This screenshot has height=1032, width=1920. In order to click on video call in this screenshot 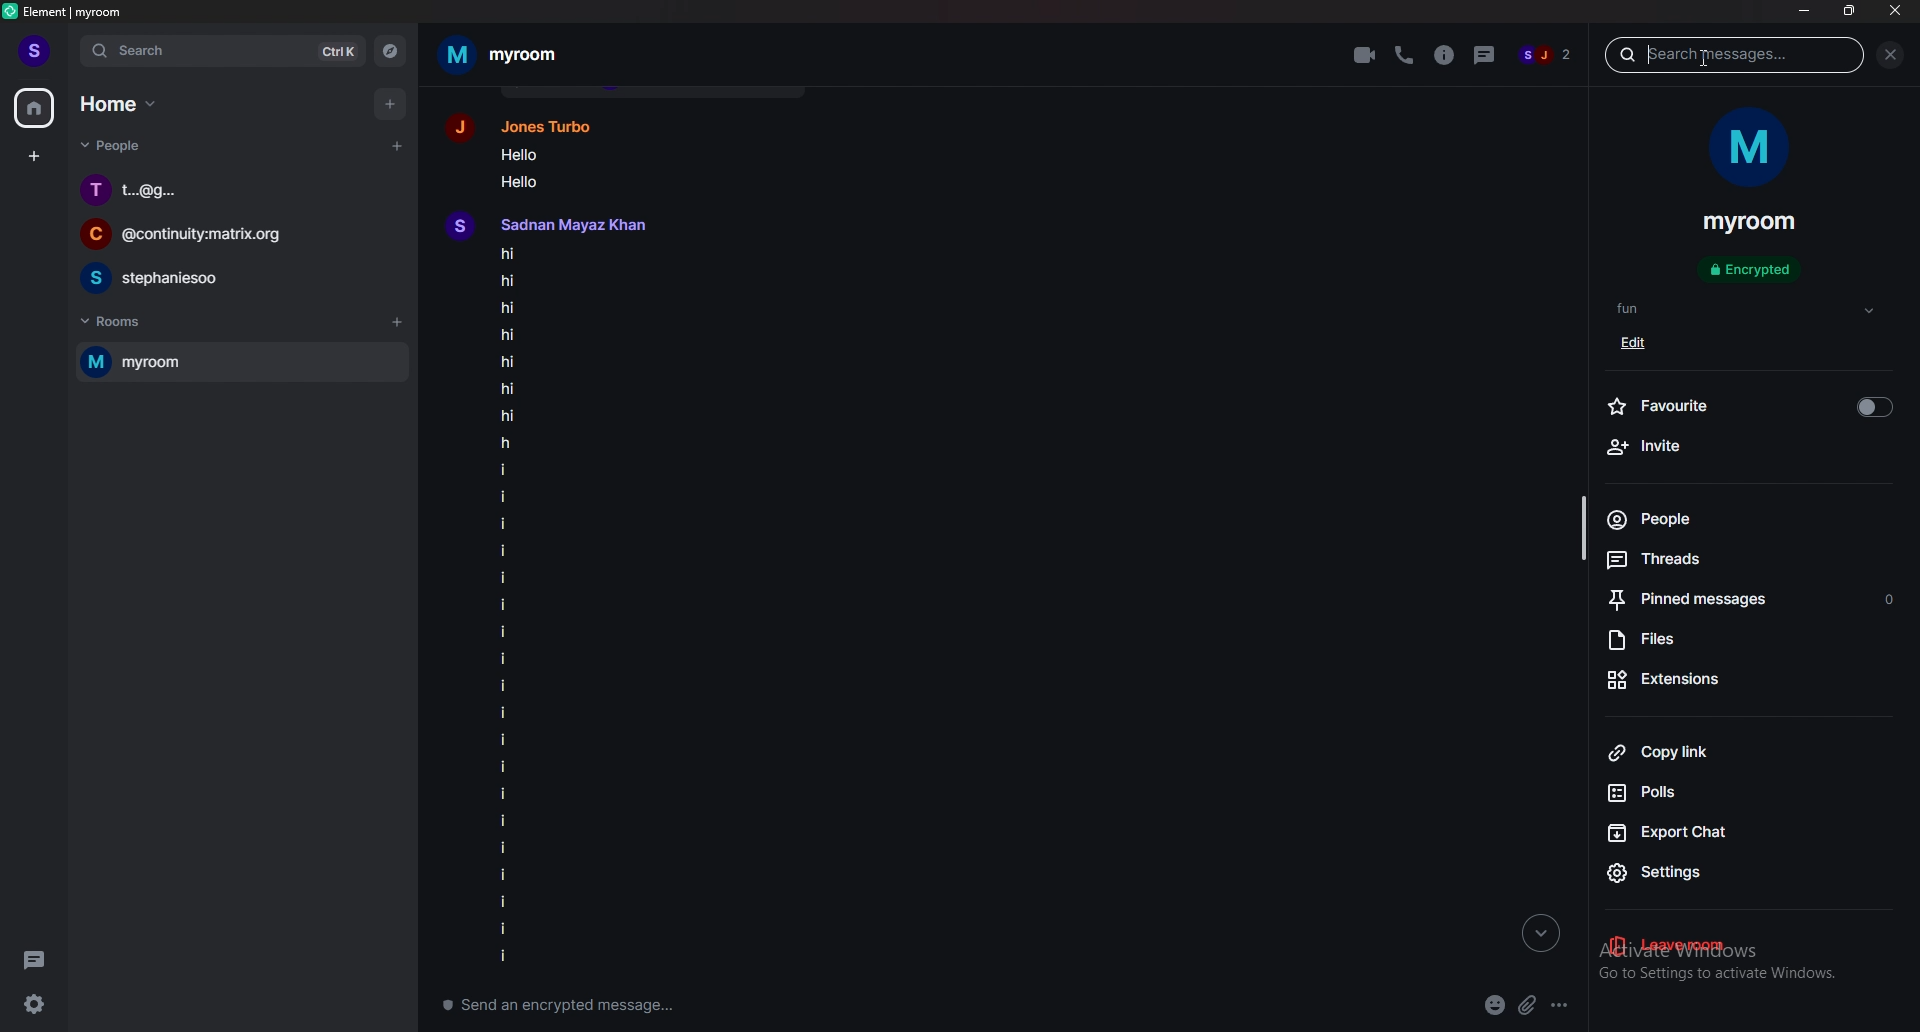, I will do `click(1366, 56)`.